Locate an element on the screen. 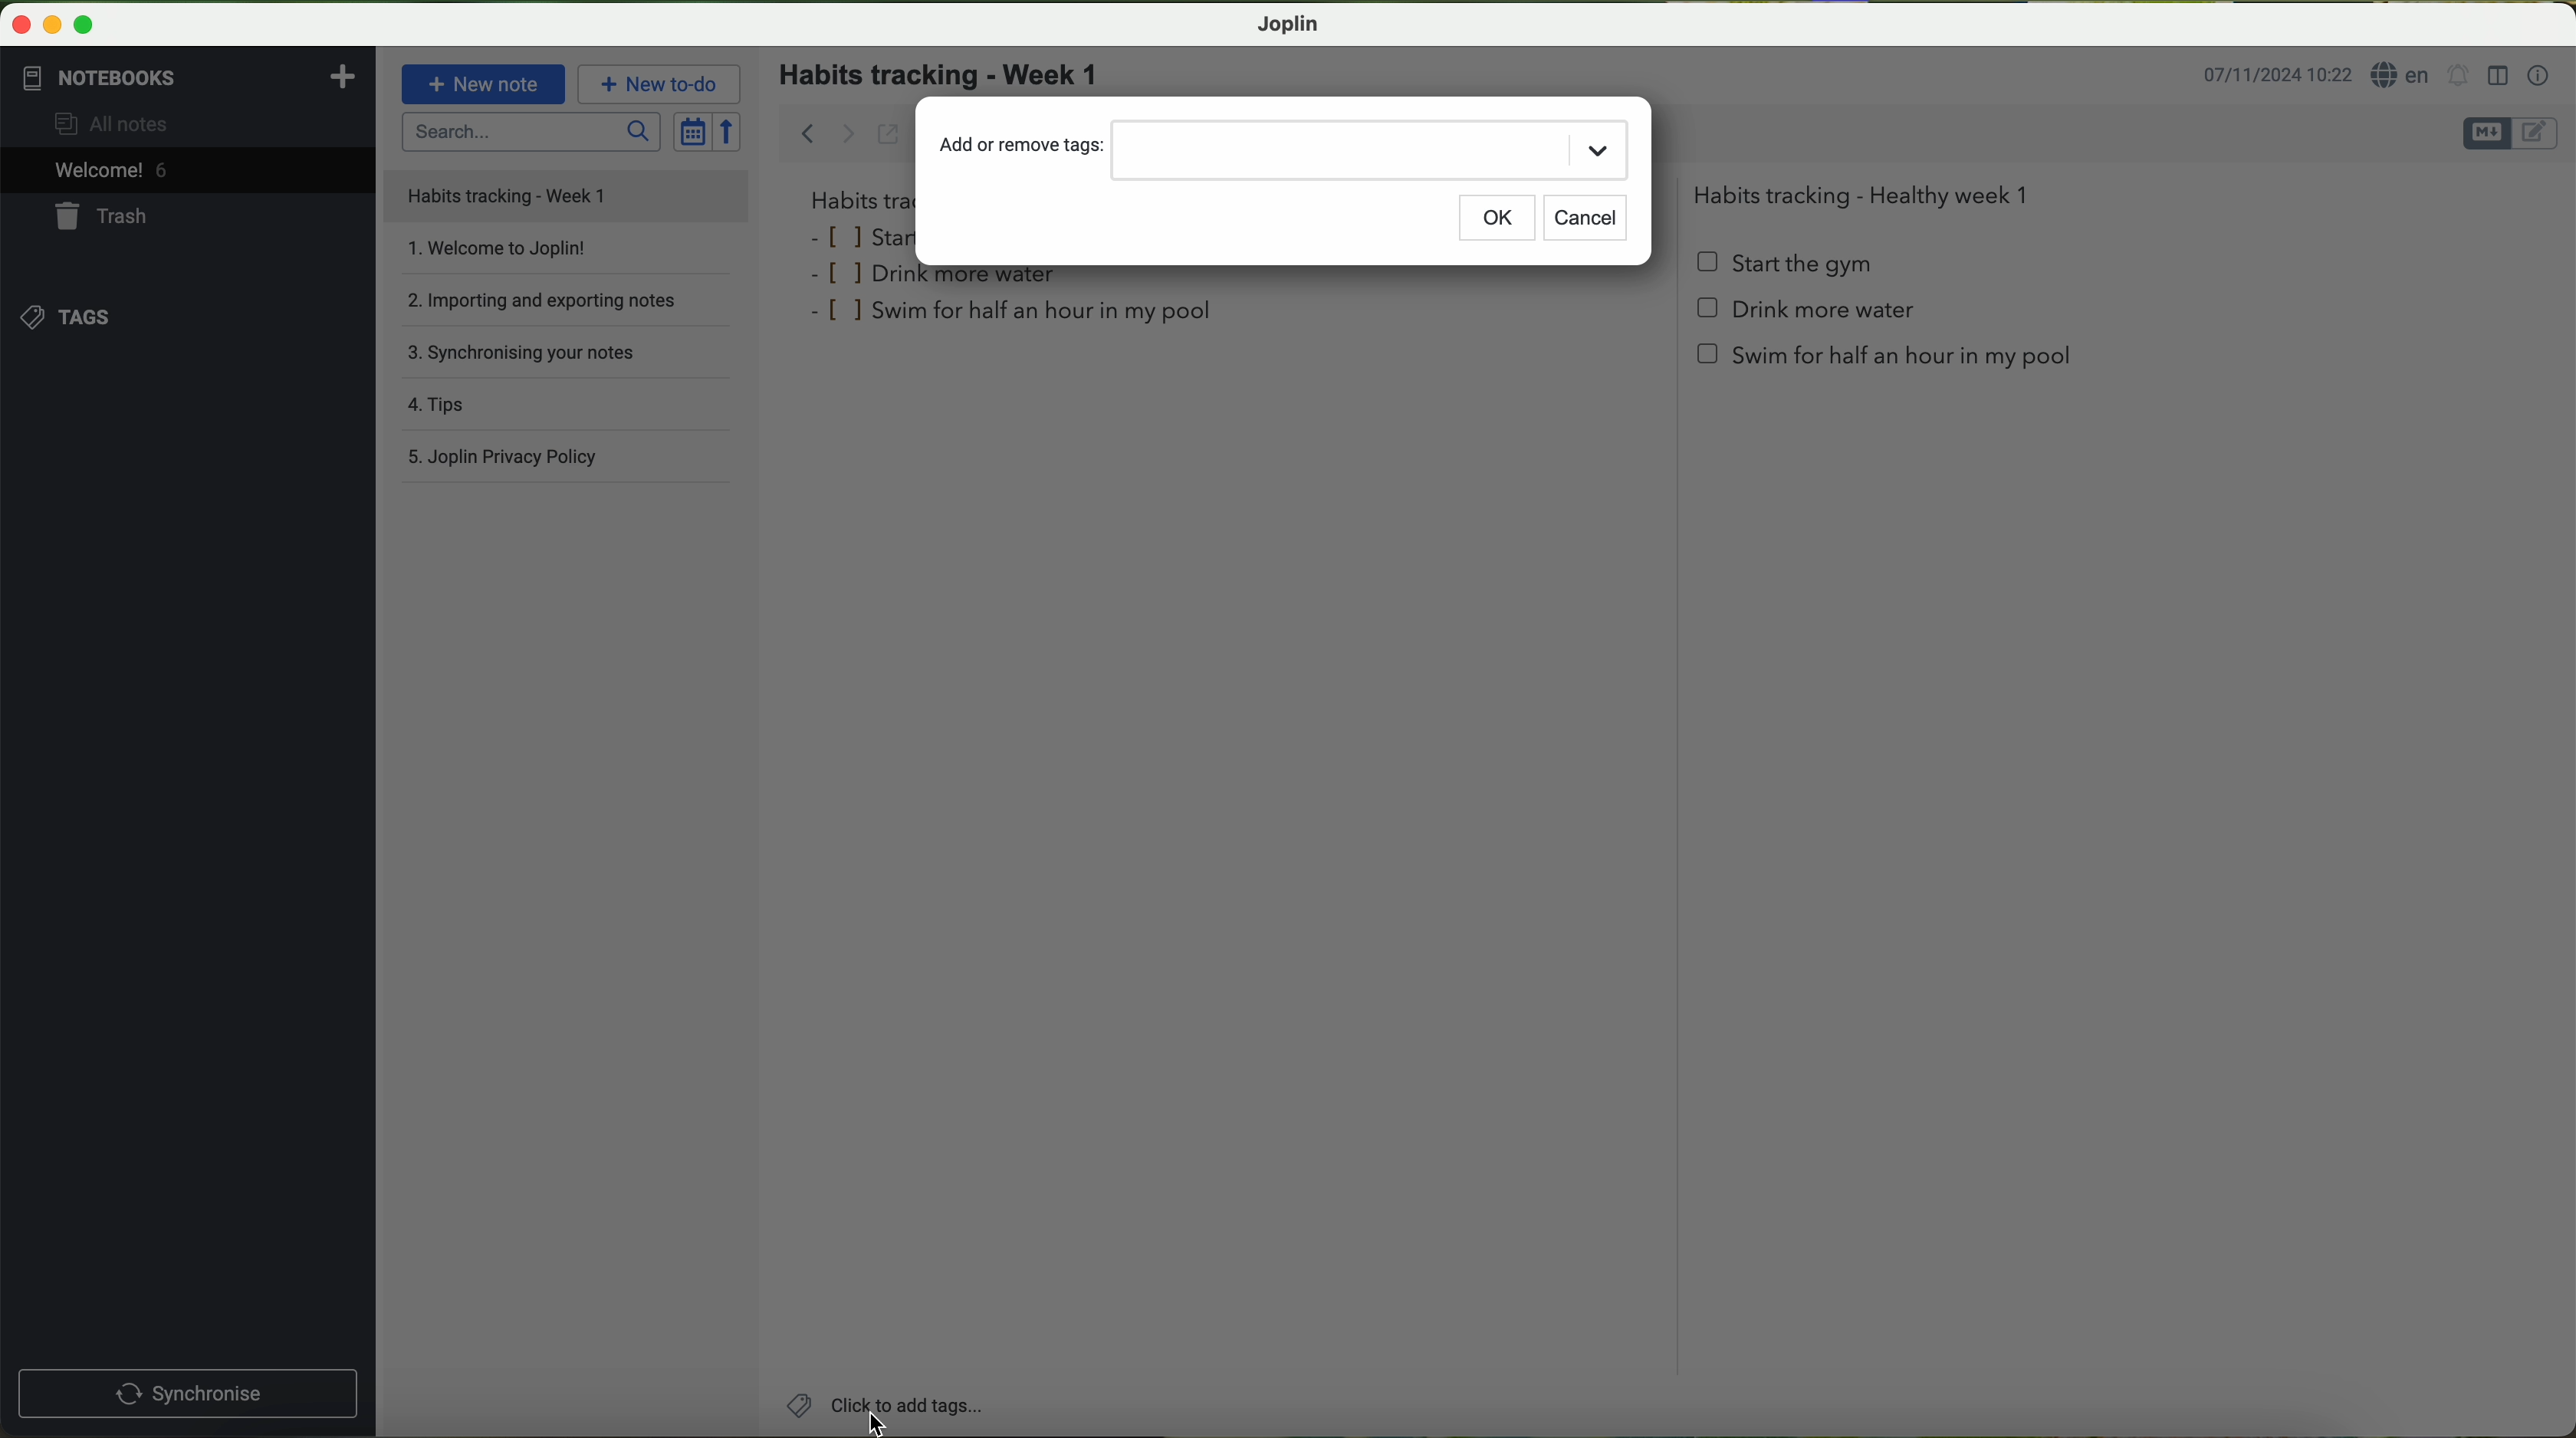  start the gym is located at coordinates (1787, 264).